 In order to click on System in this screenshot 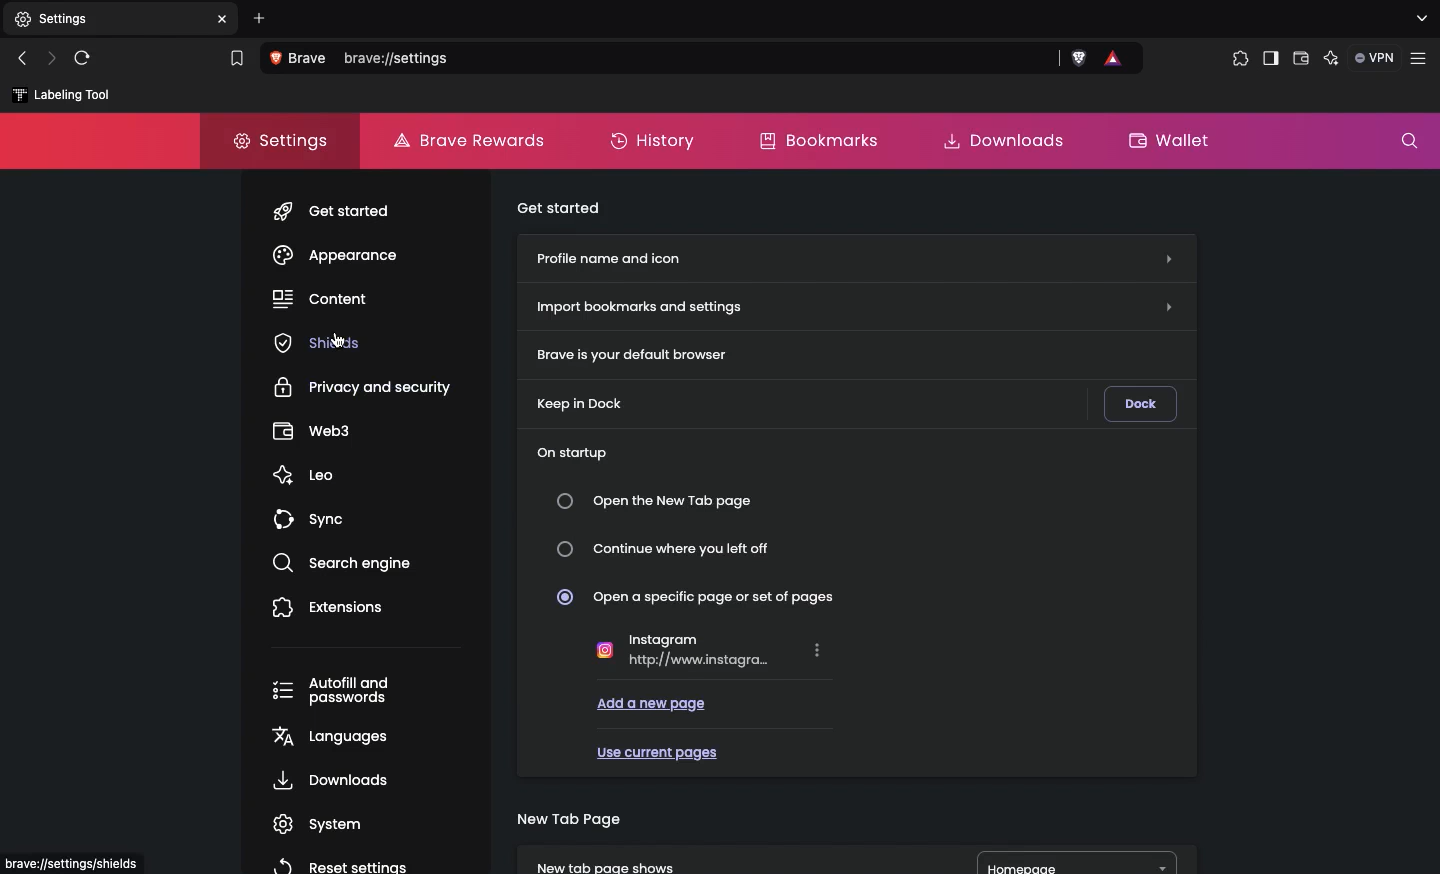, I will do `click(318, 823)`.